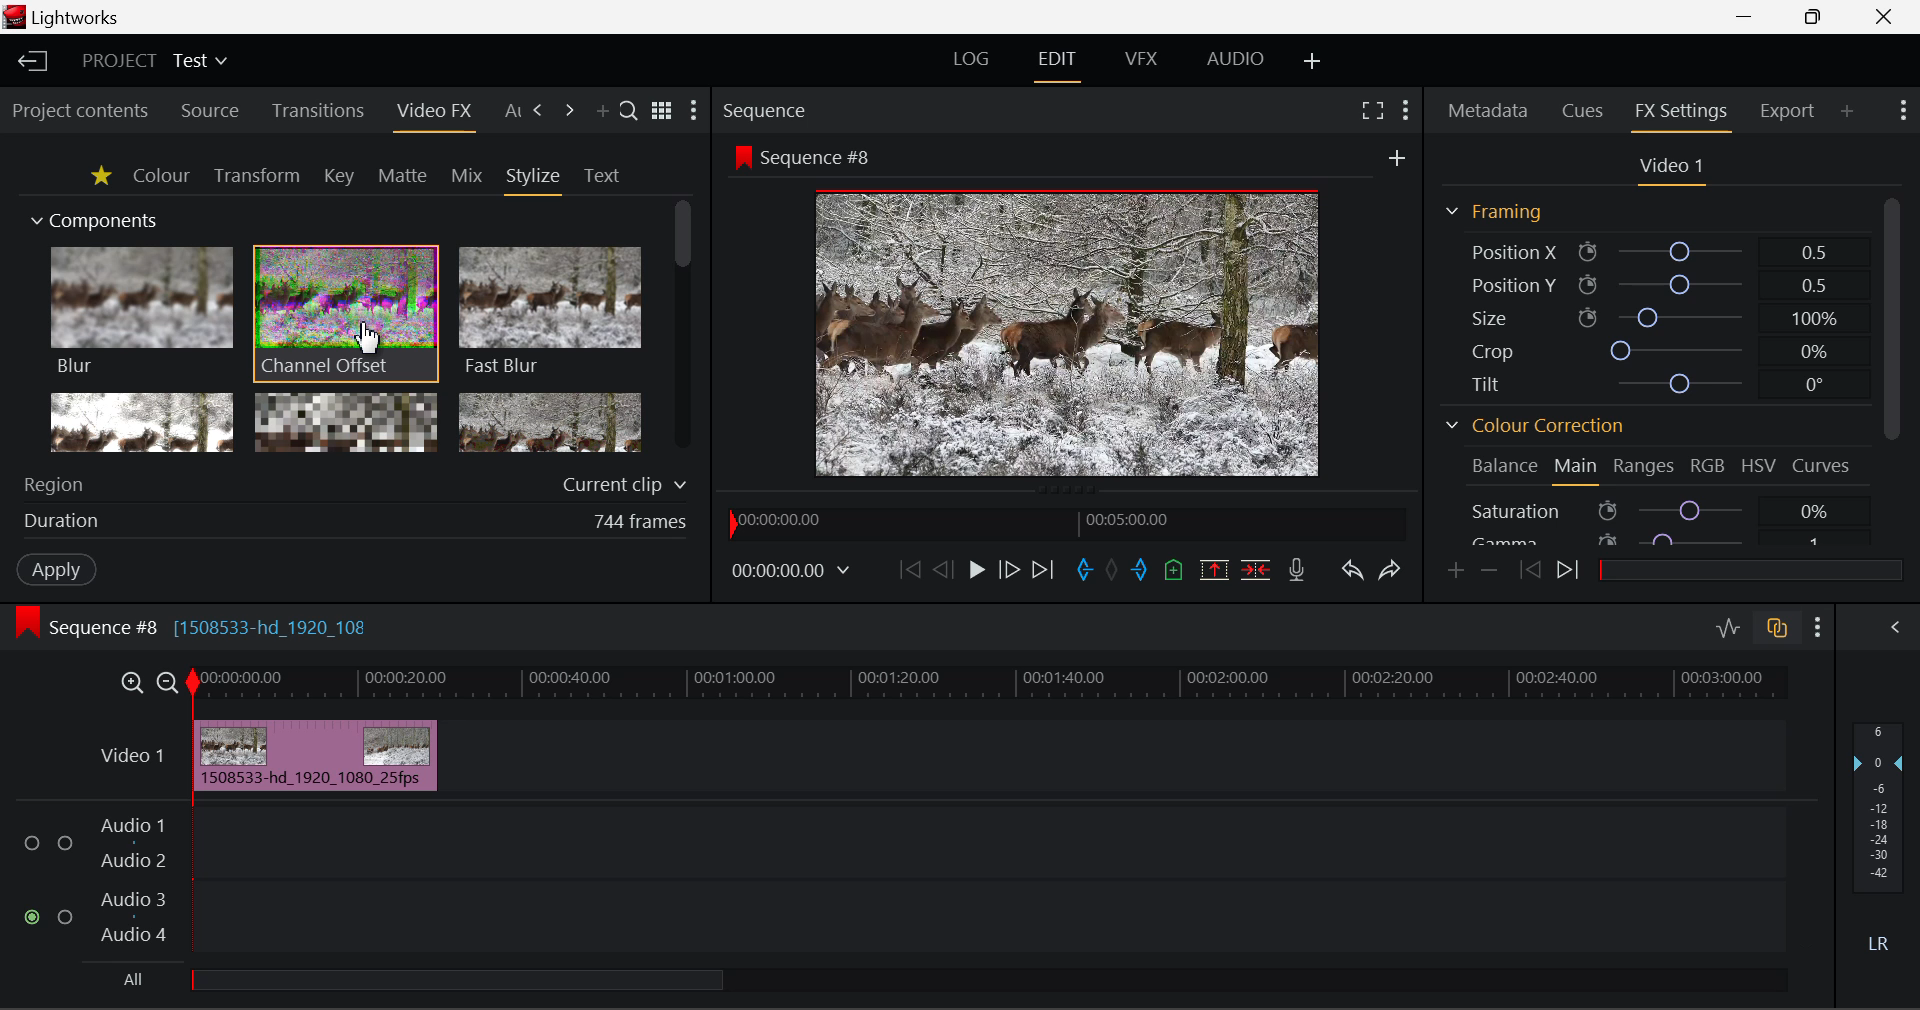 This screenshot has width=1920, height=1010. I want to click on Stylize Tab Open, so click(532, 180).